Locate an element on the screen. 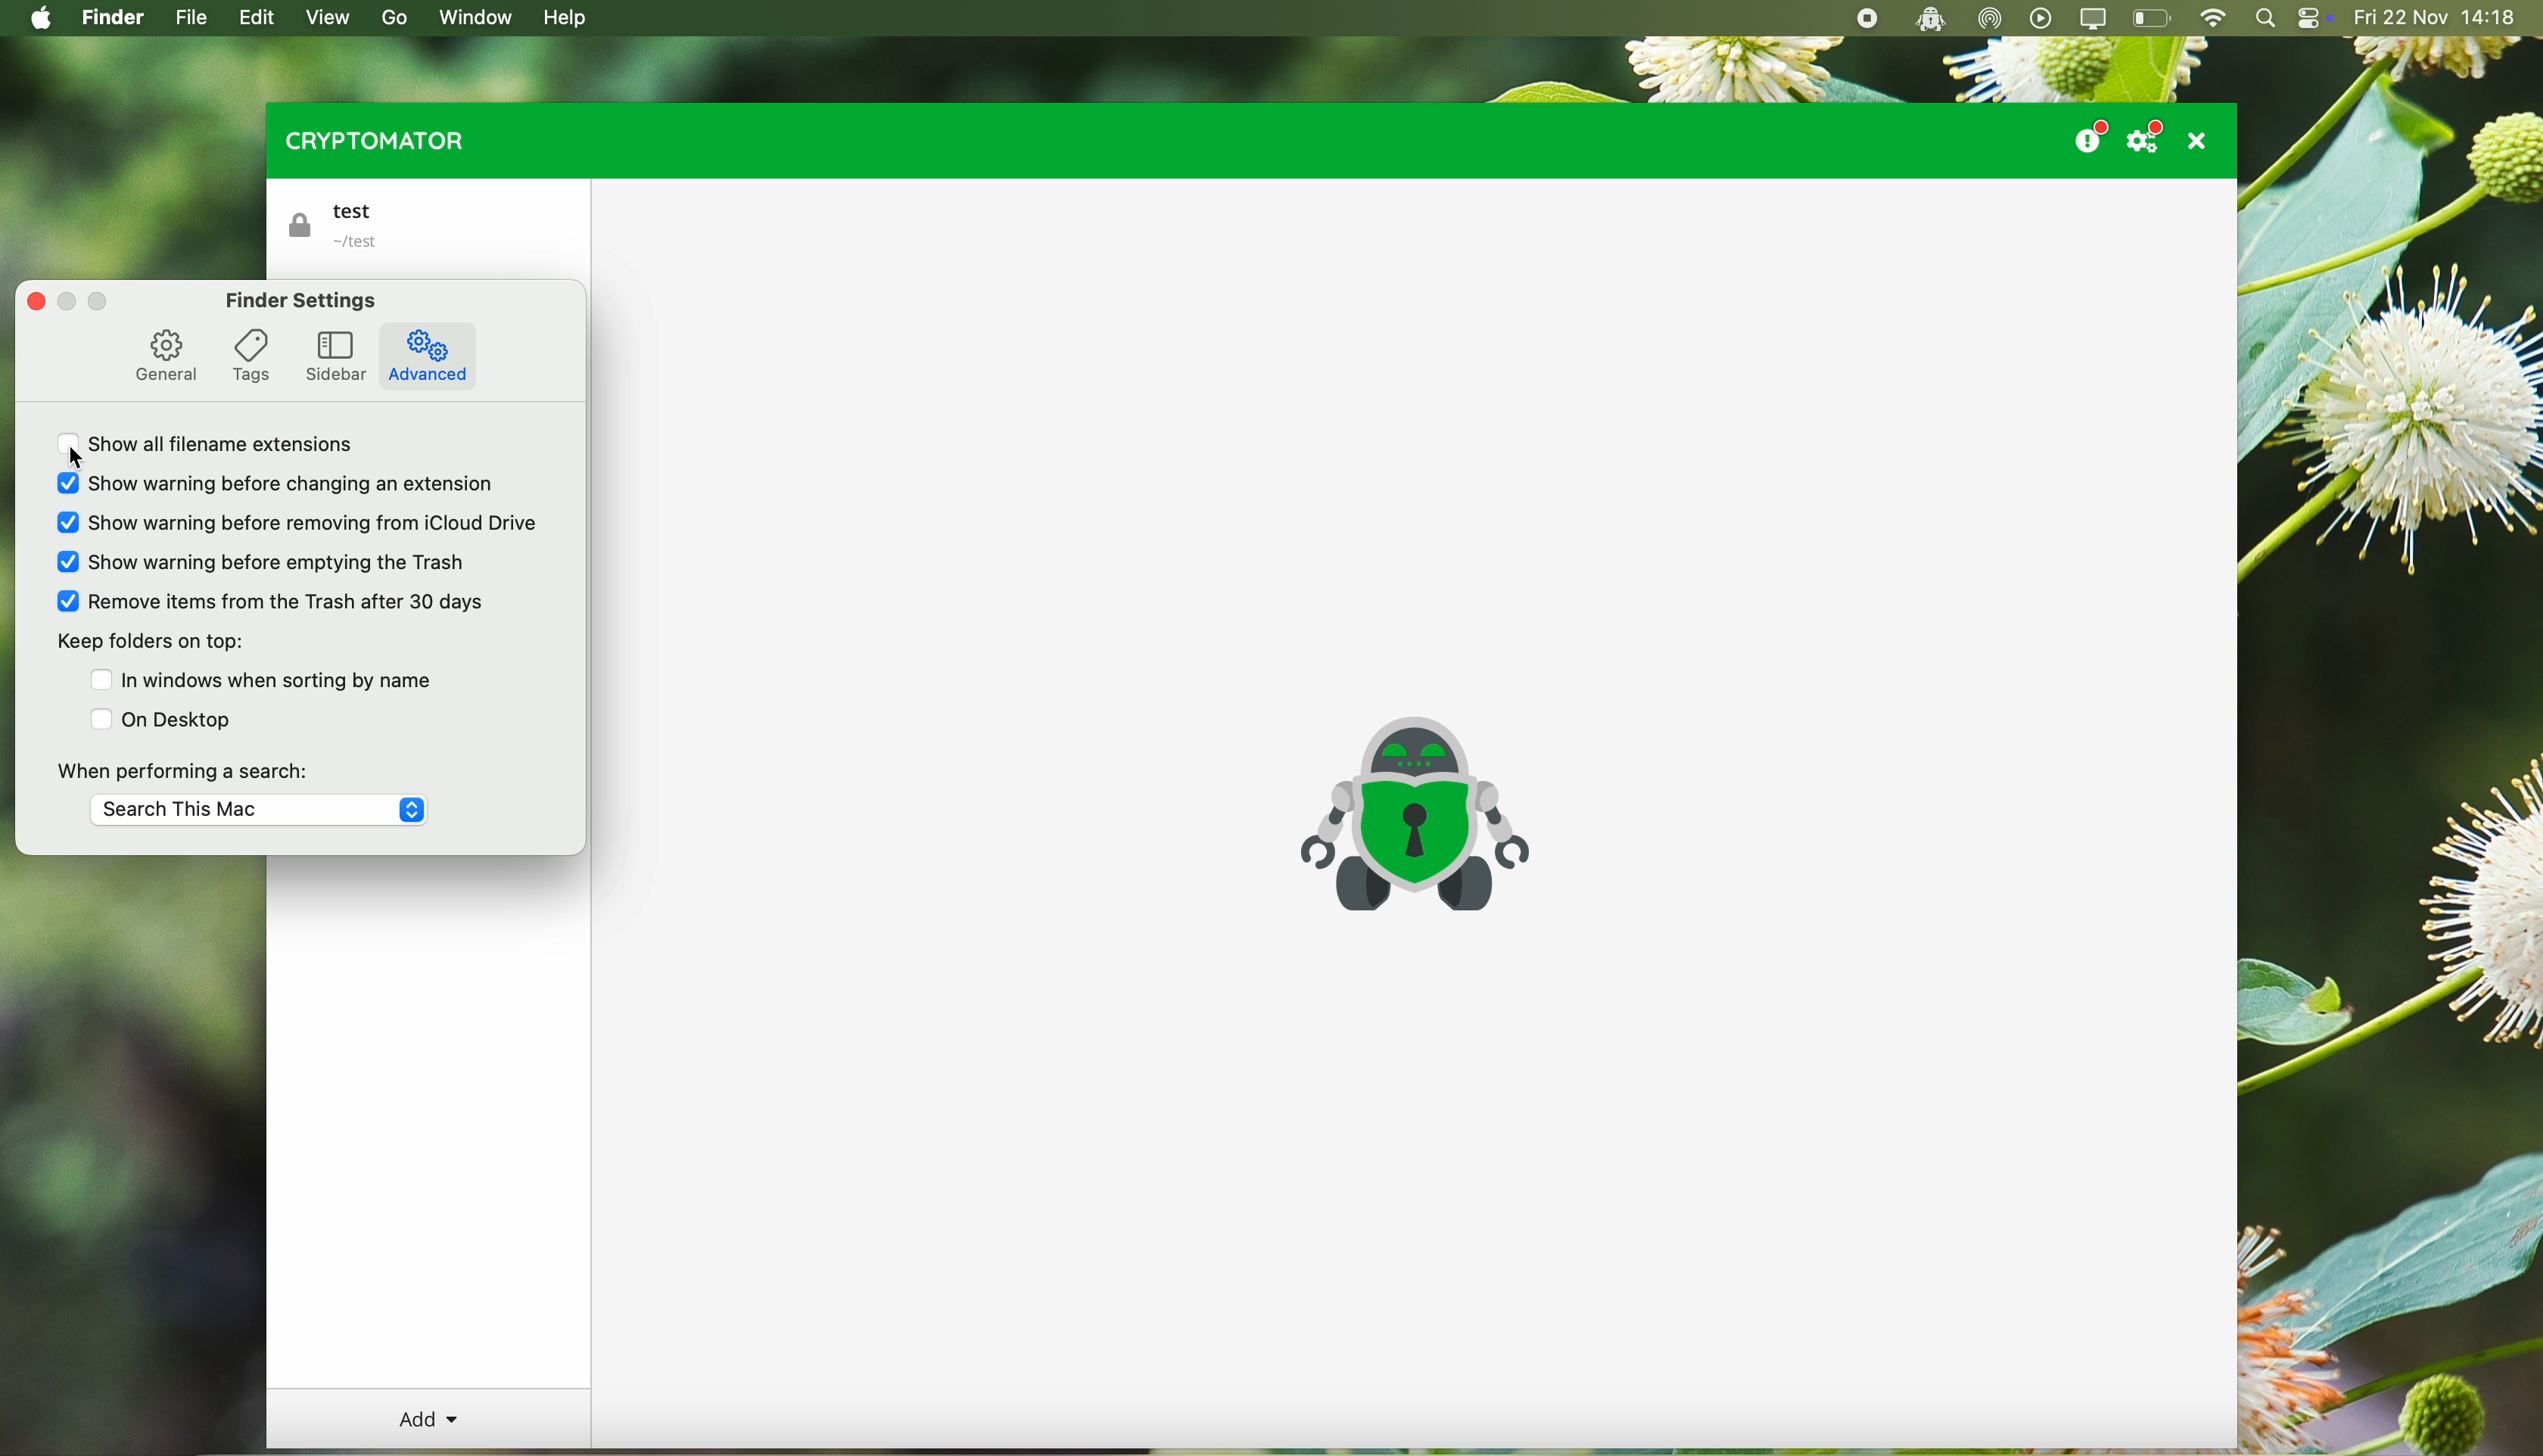  finder settings is located at coordinates (303, 300).